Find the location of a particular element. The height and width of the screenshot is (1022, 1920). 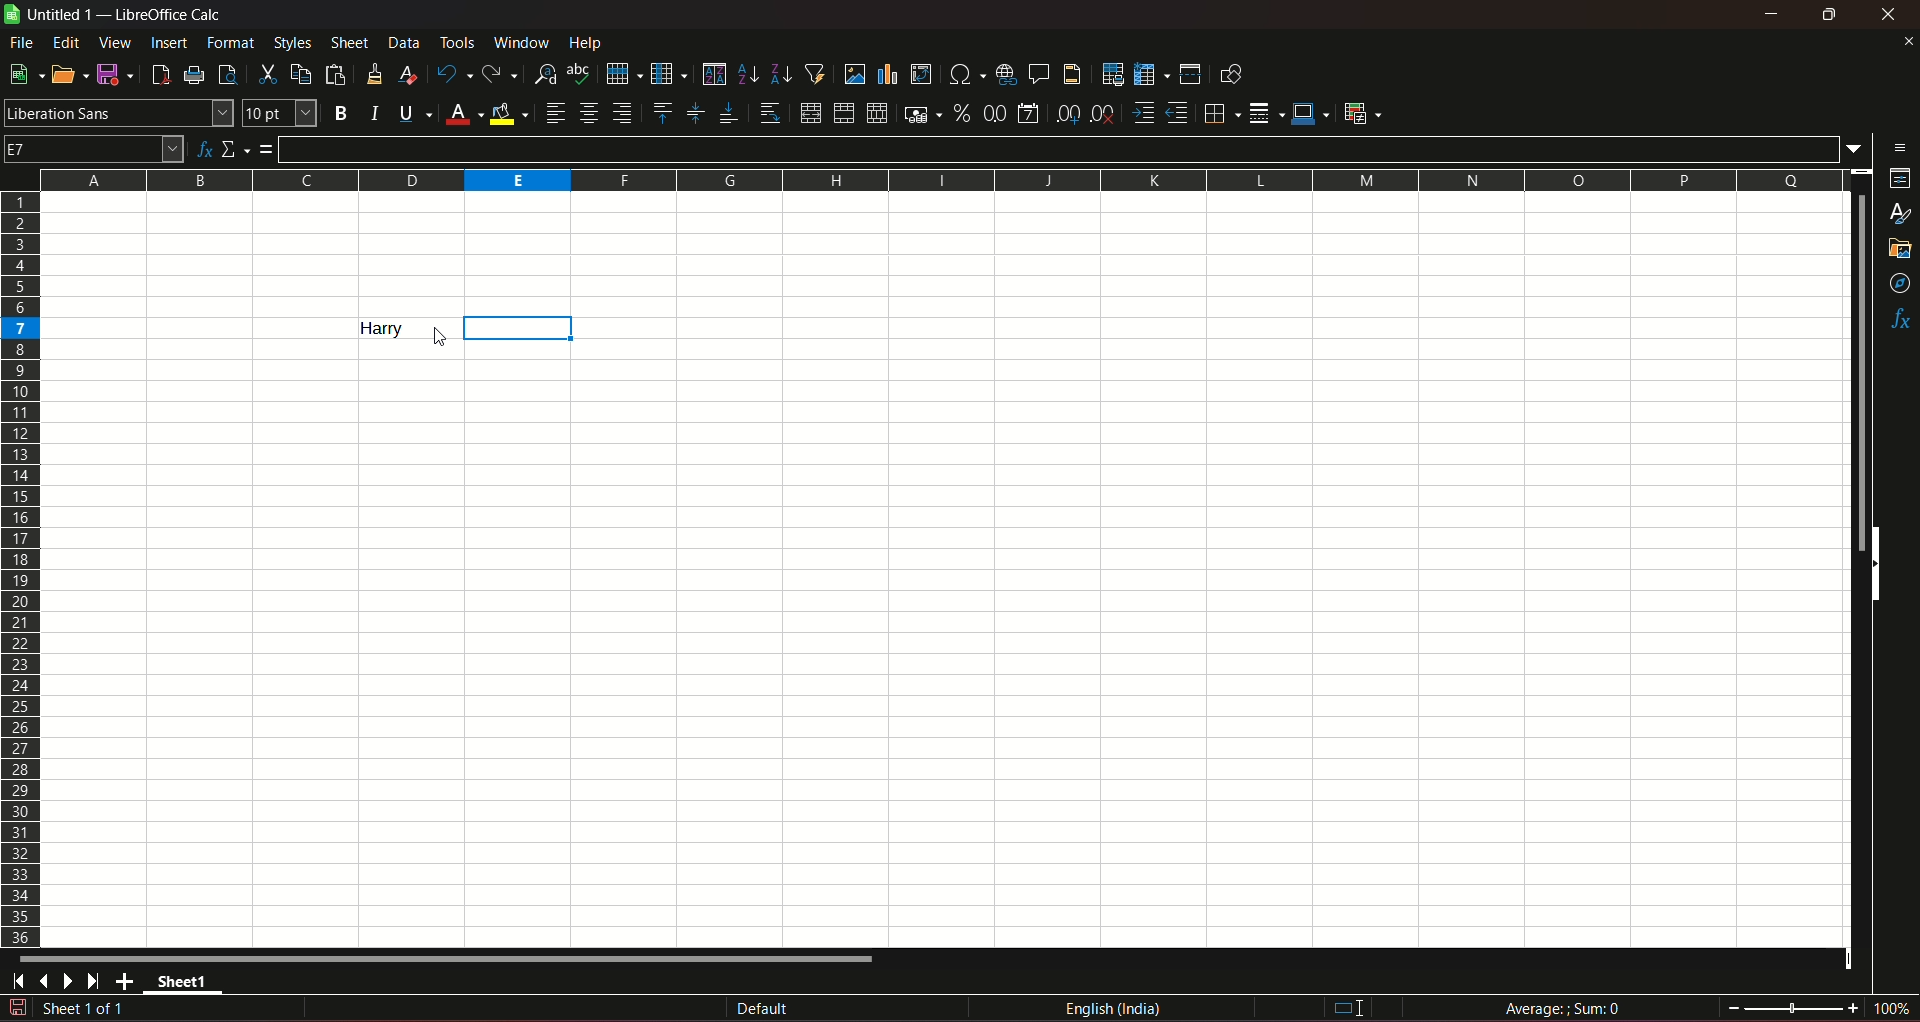

scroll to previous is located at coordinates (46, 983).